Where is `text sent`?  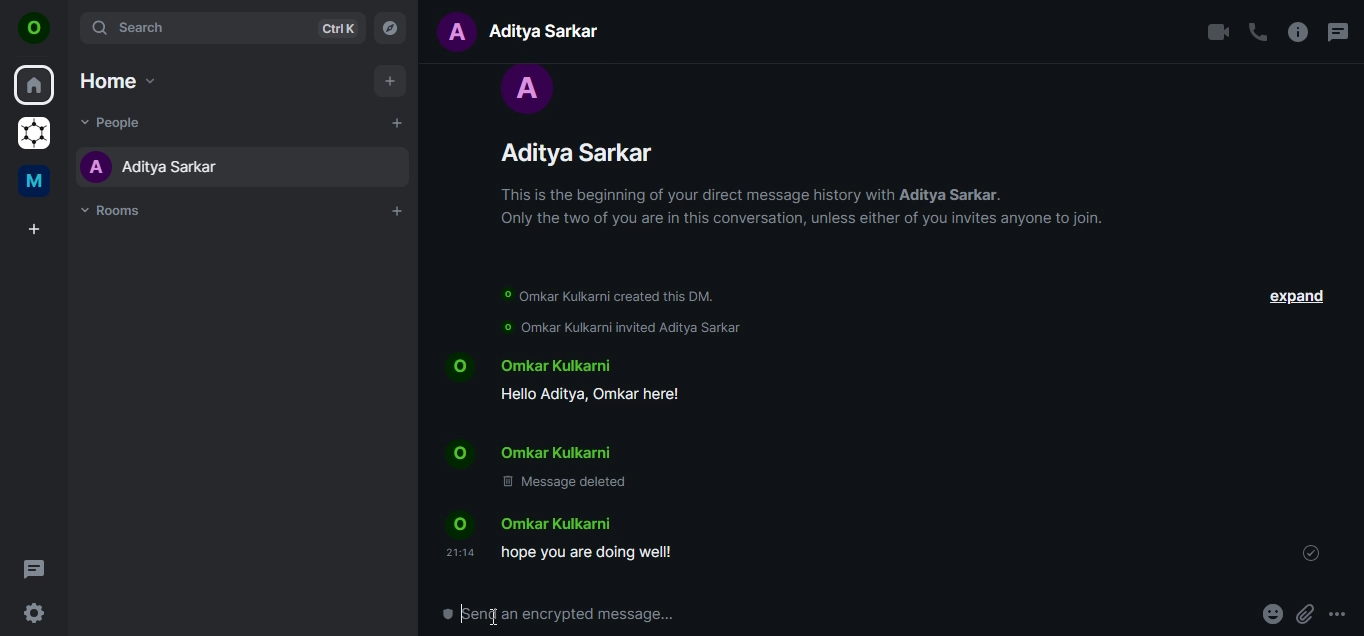
text sent is located at coordinates (571, 537).